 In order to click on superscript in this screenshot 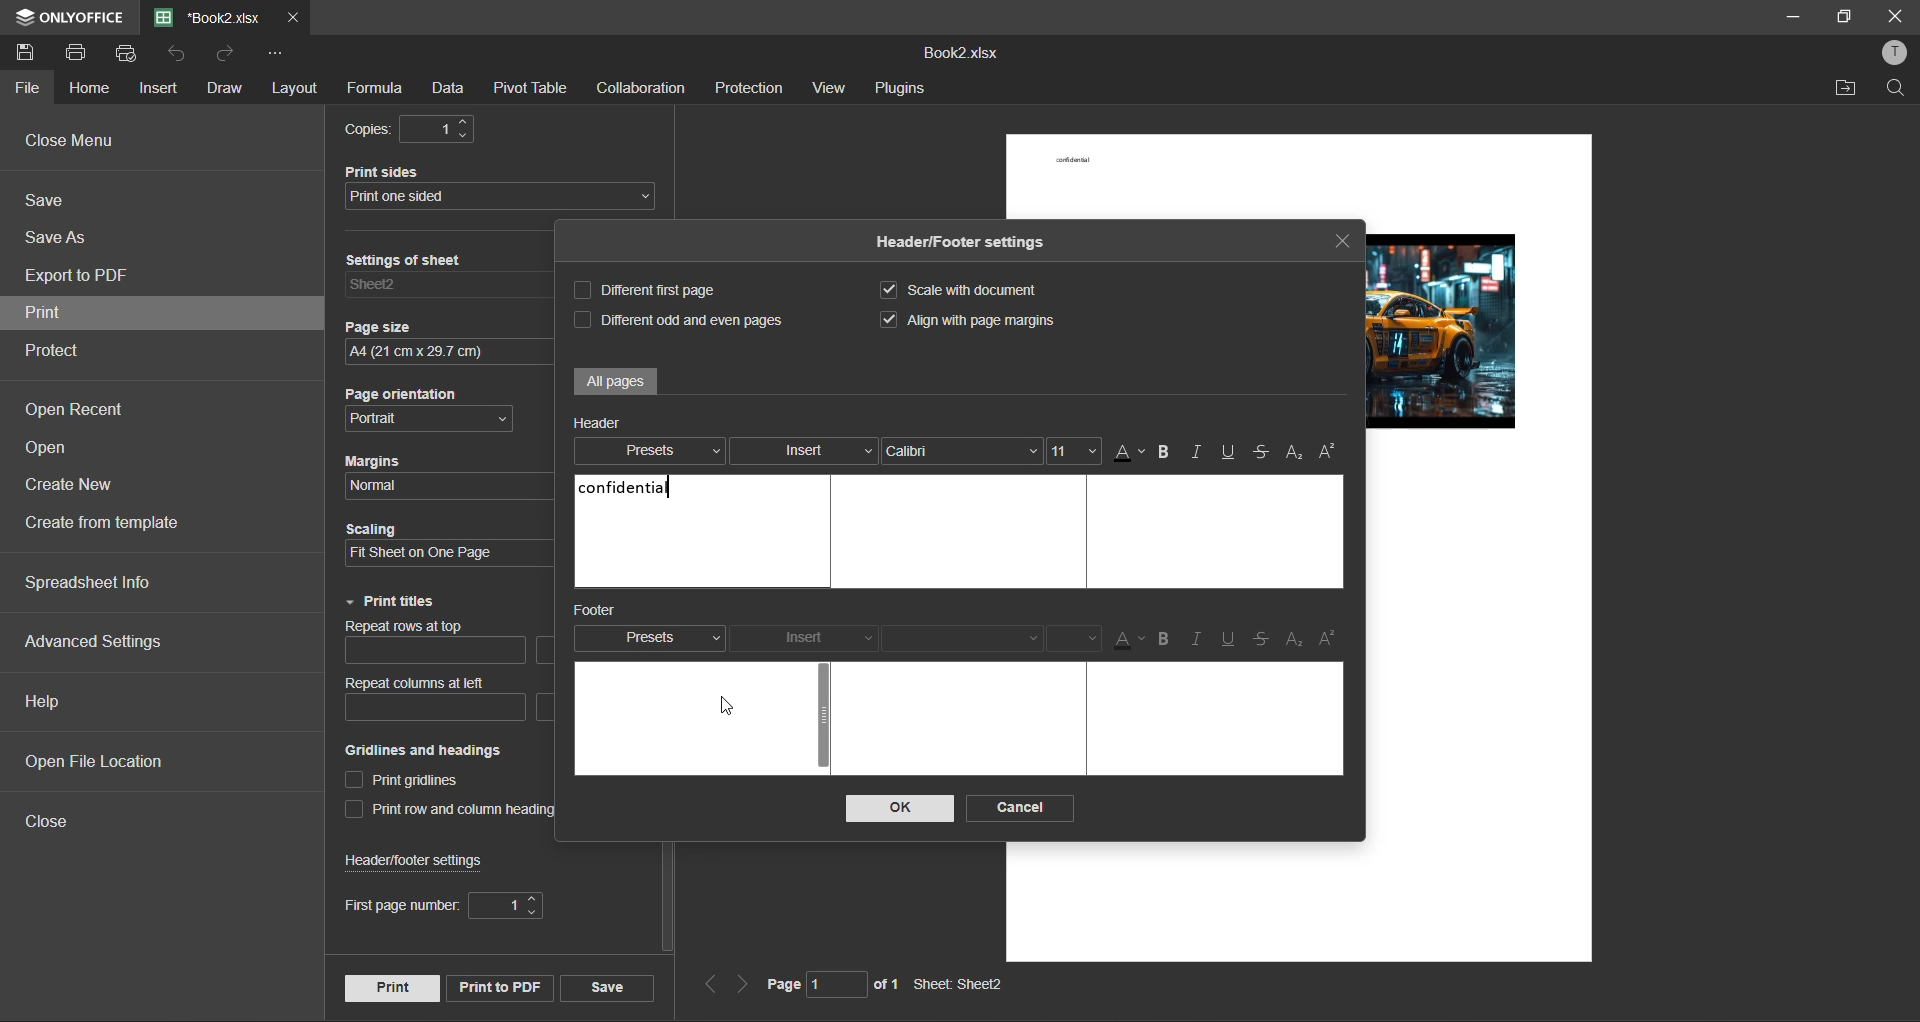, I will do `click(1329, 642)`.